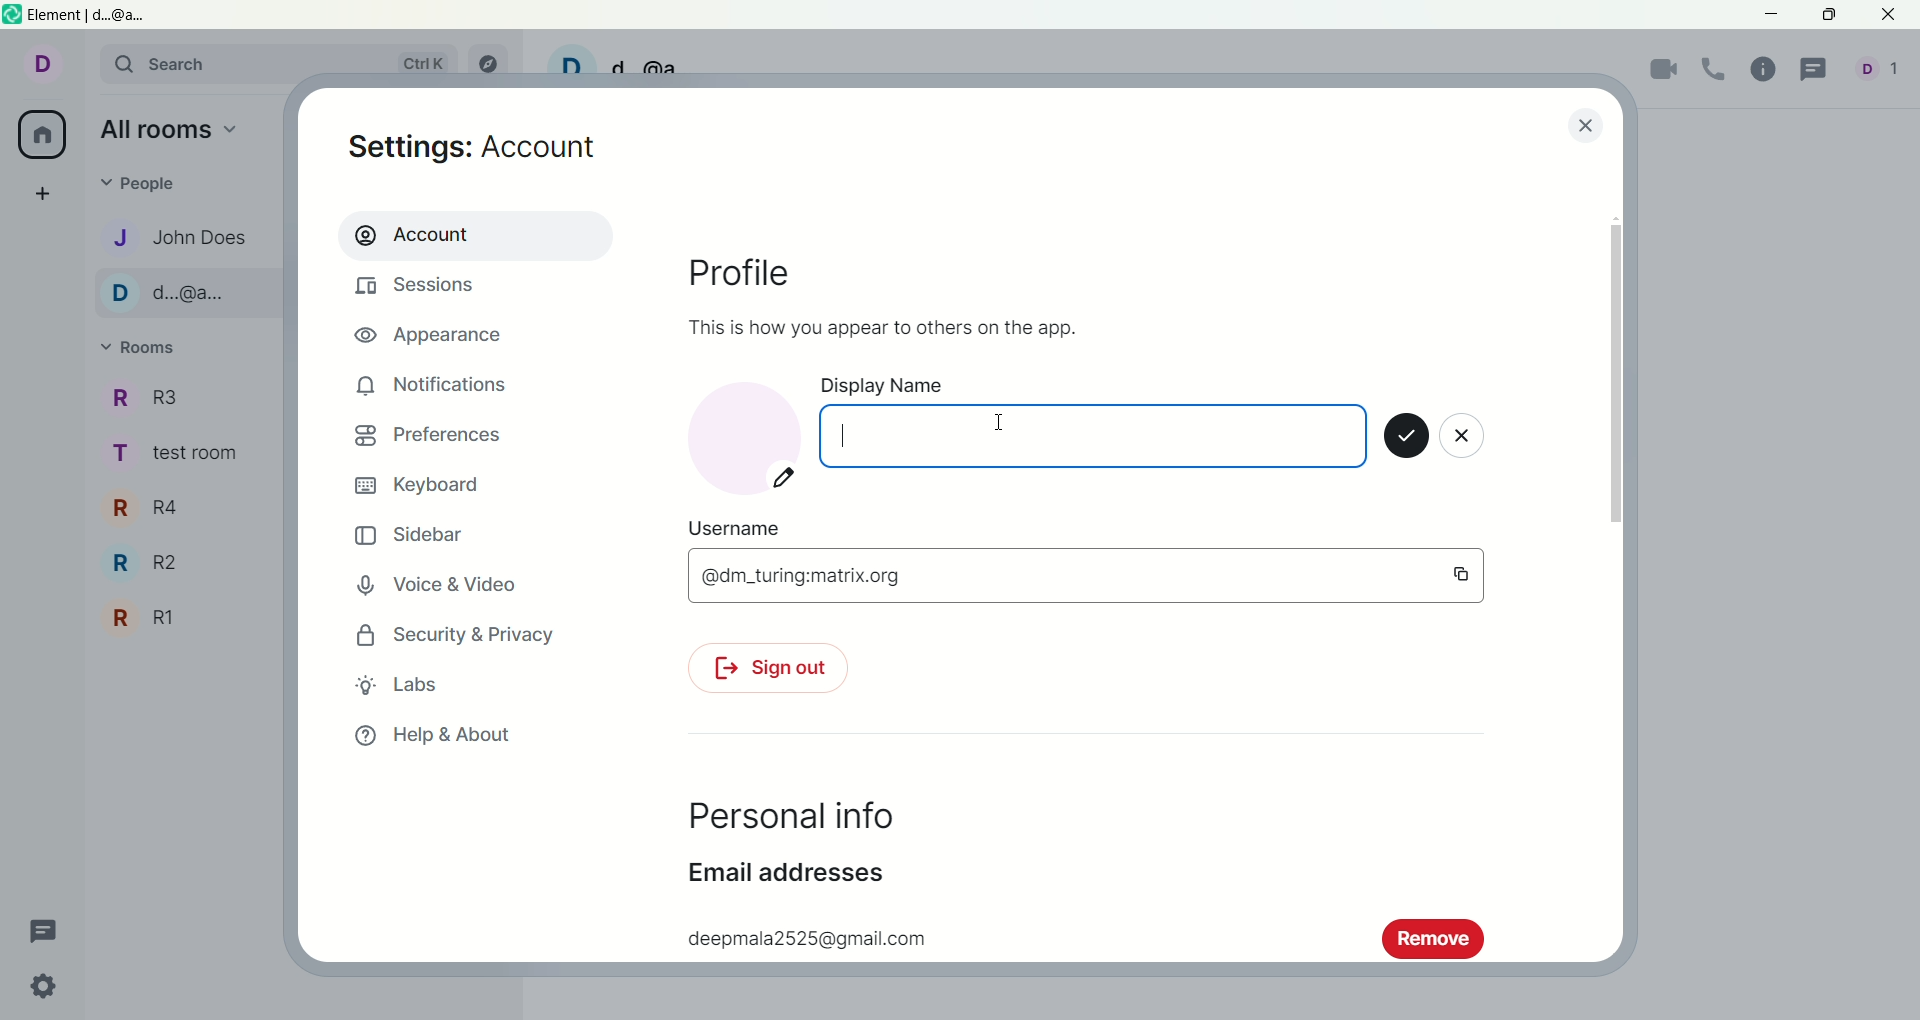 This screenshot has width=1920, height=1020. Describe the element at coordinates (1090, 421) in the screenshot. I see `display name` at that location.